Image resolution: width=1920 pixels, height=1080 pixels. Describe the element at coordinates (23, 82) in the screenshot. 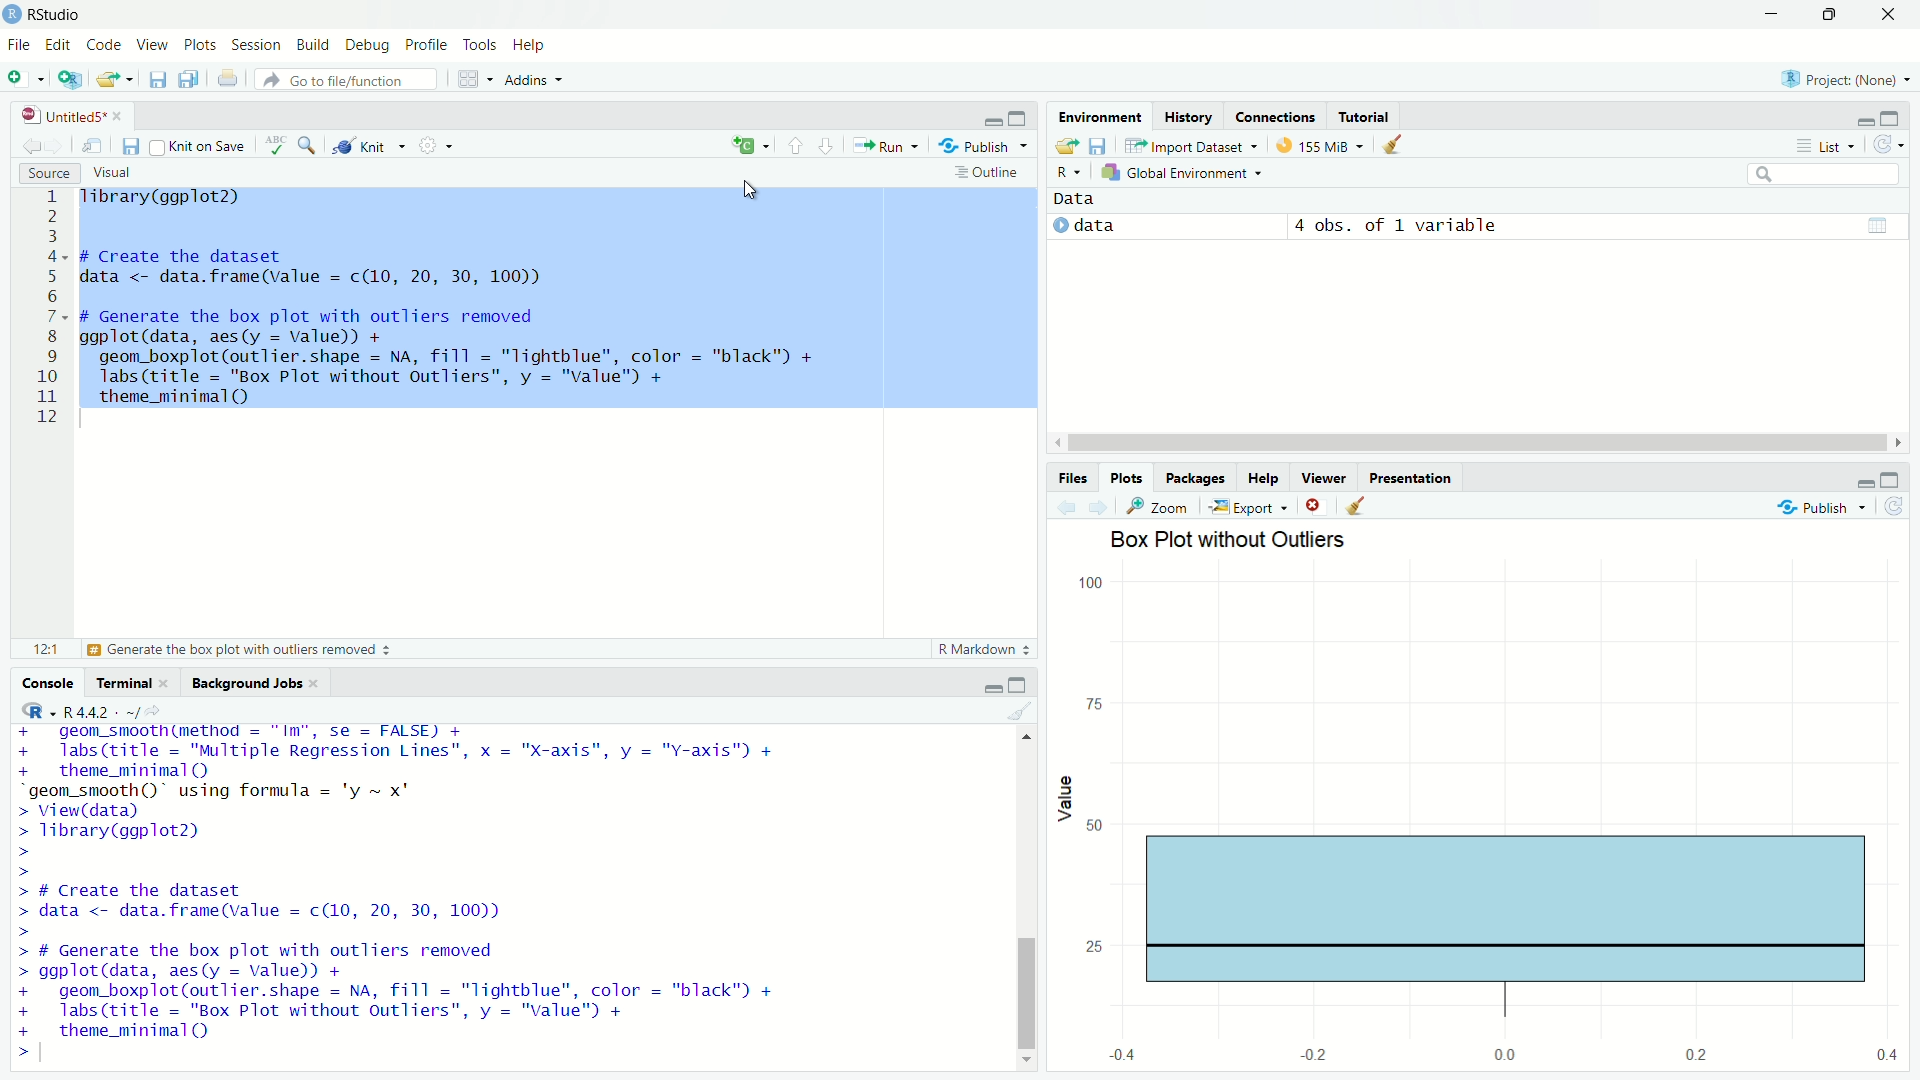

I see `add` at that location.